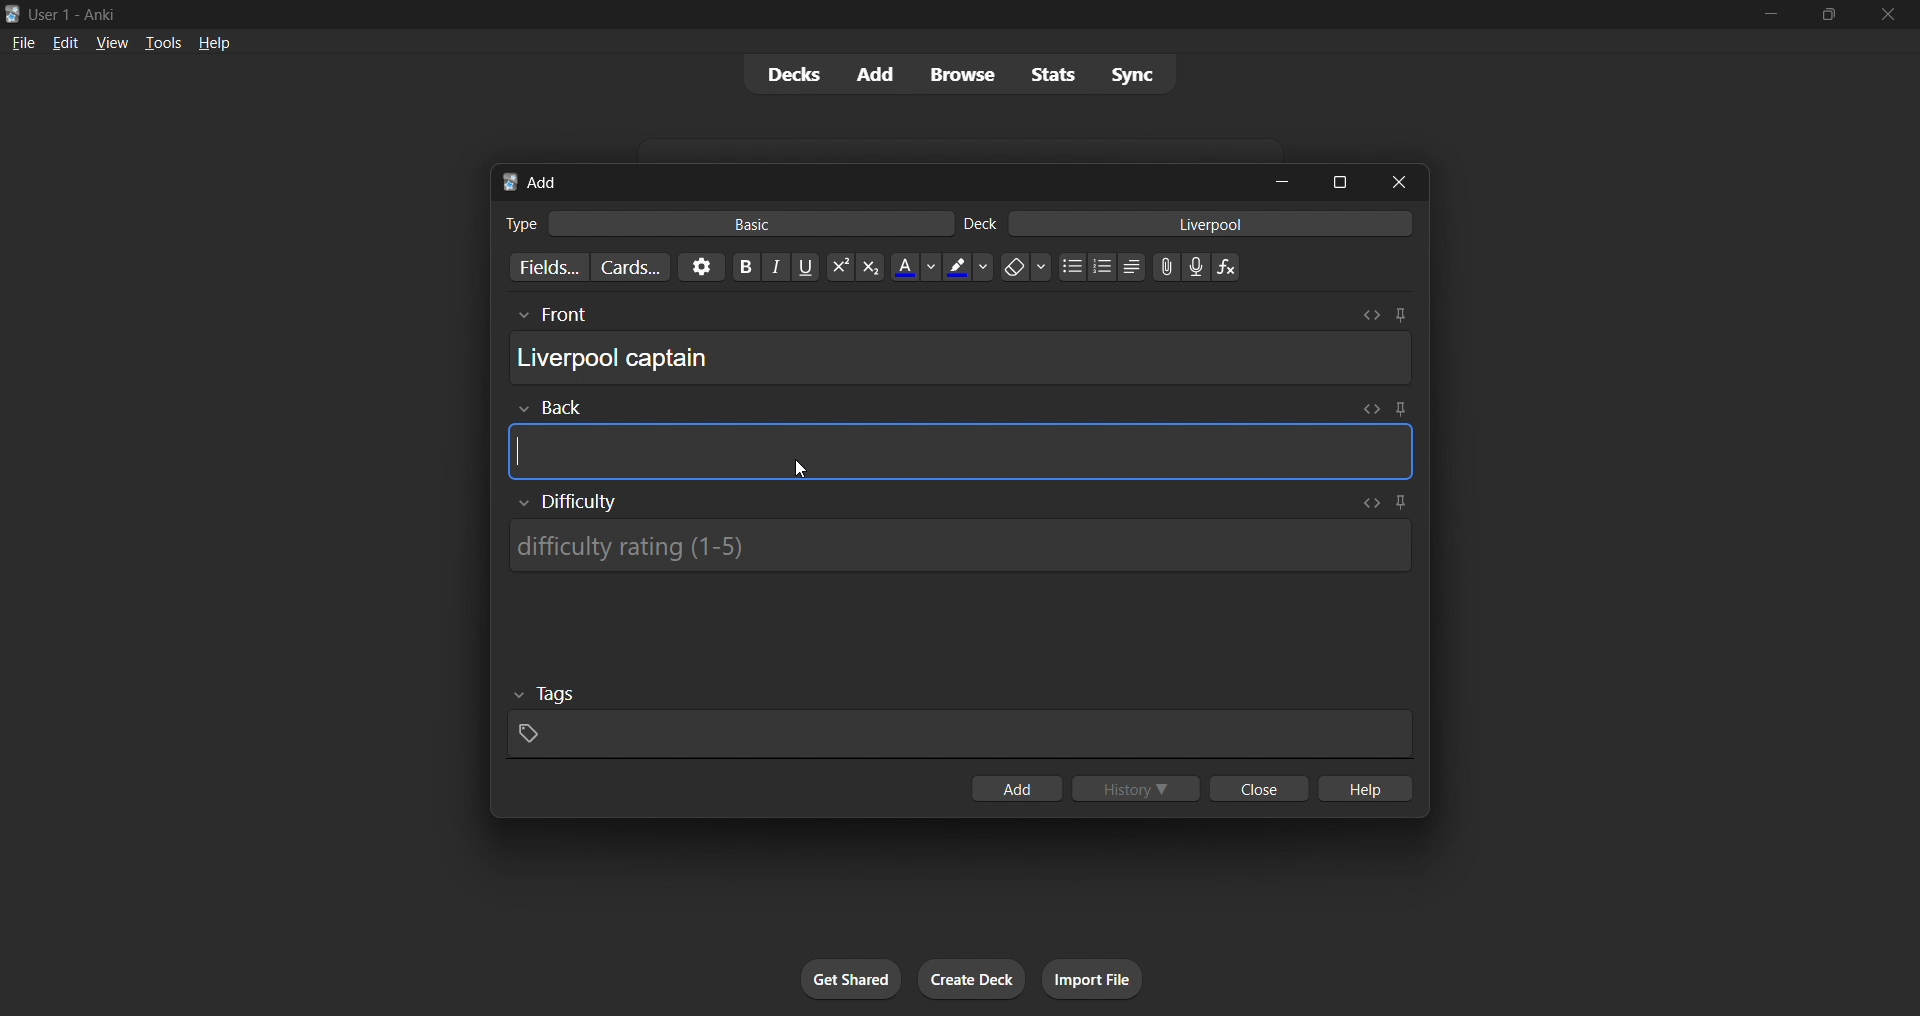 The width and height of the screenshot is (1920, 1016). I want to click on Toggle sticky, so click(1397, 411).